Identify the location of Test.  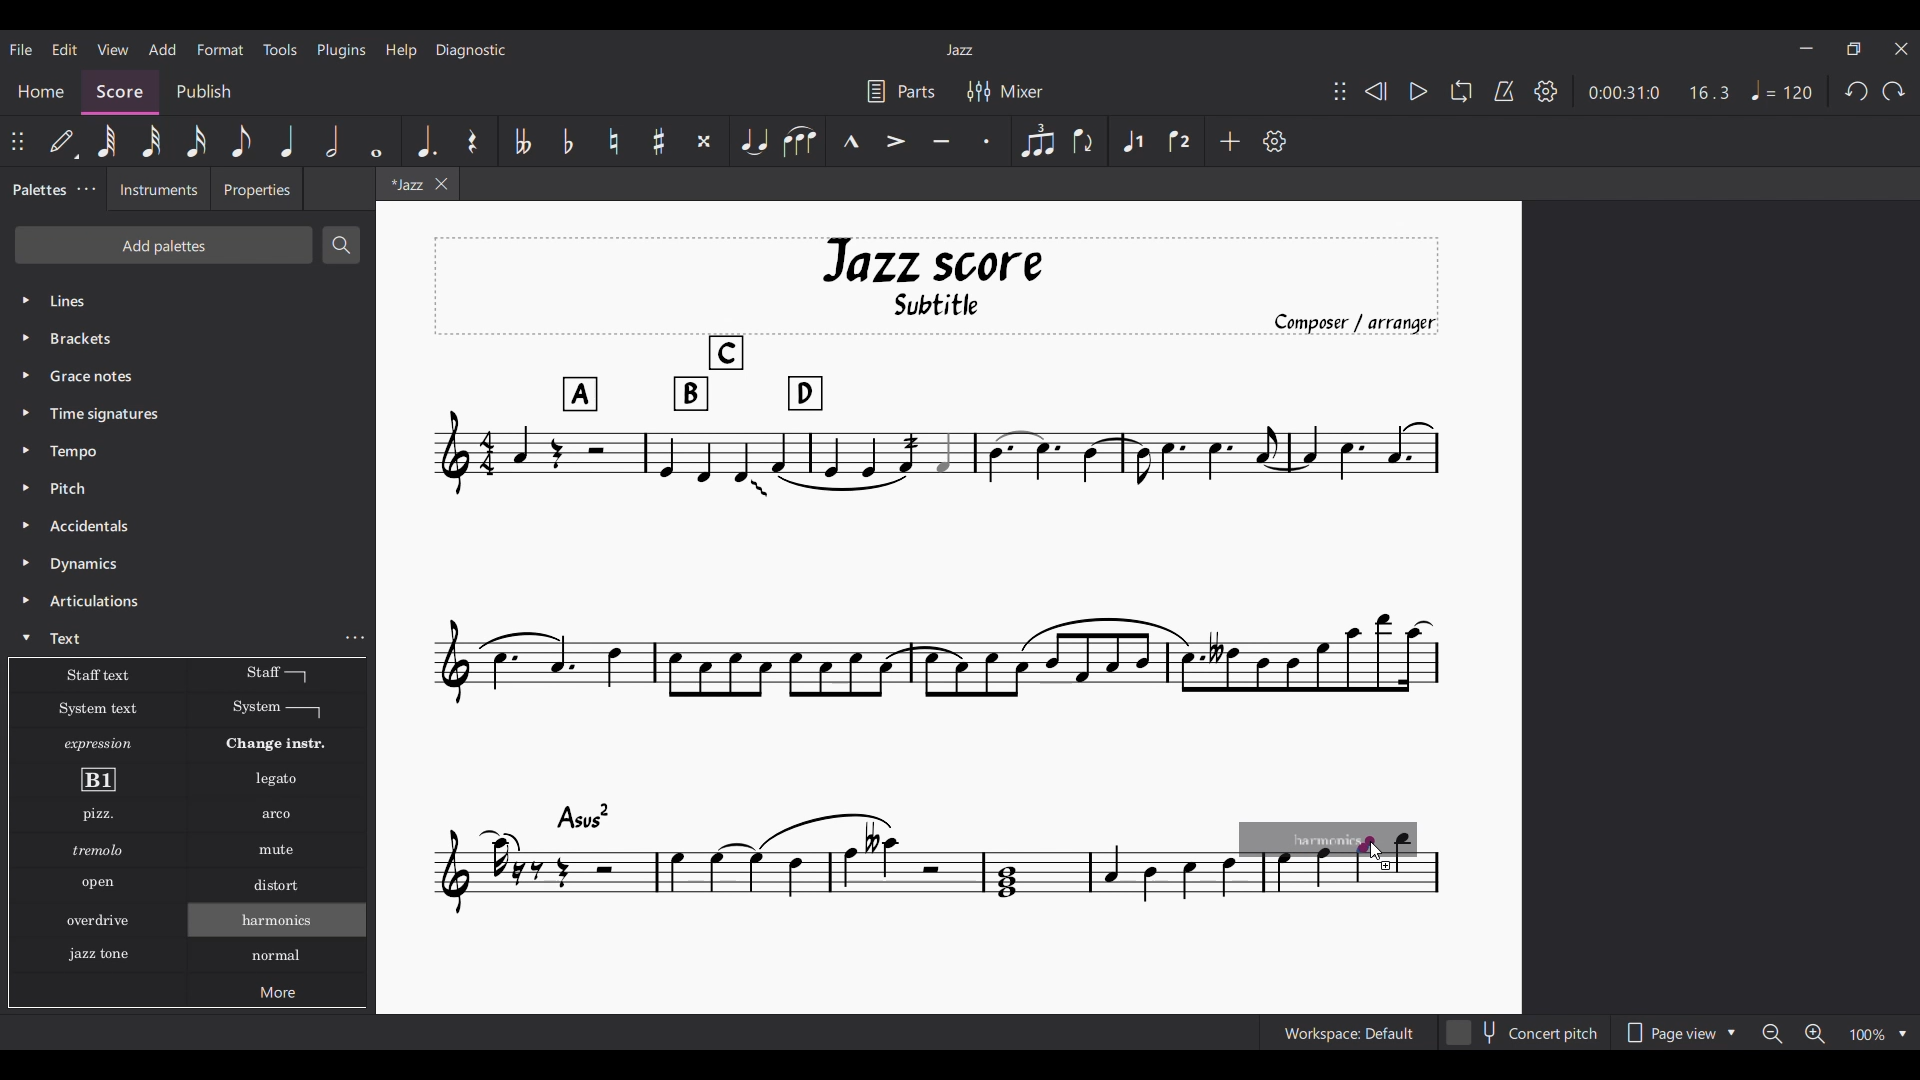
(71, 638).